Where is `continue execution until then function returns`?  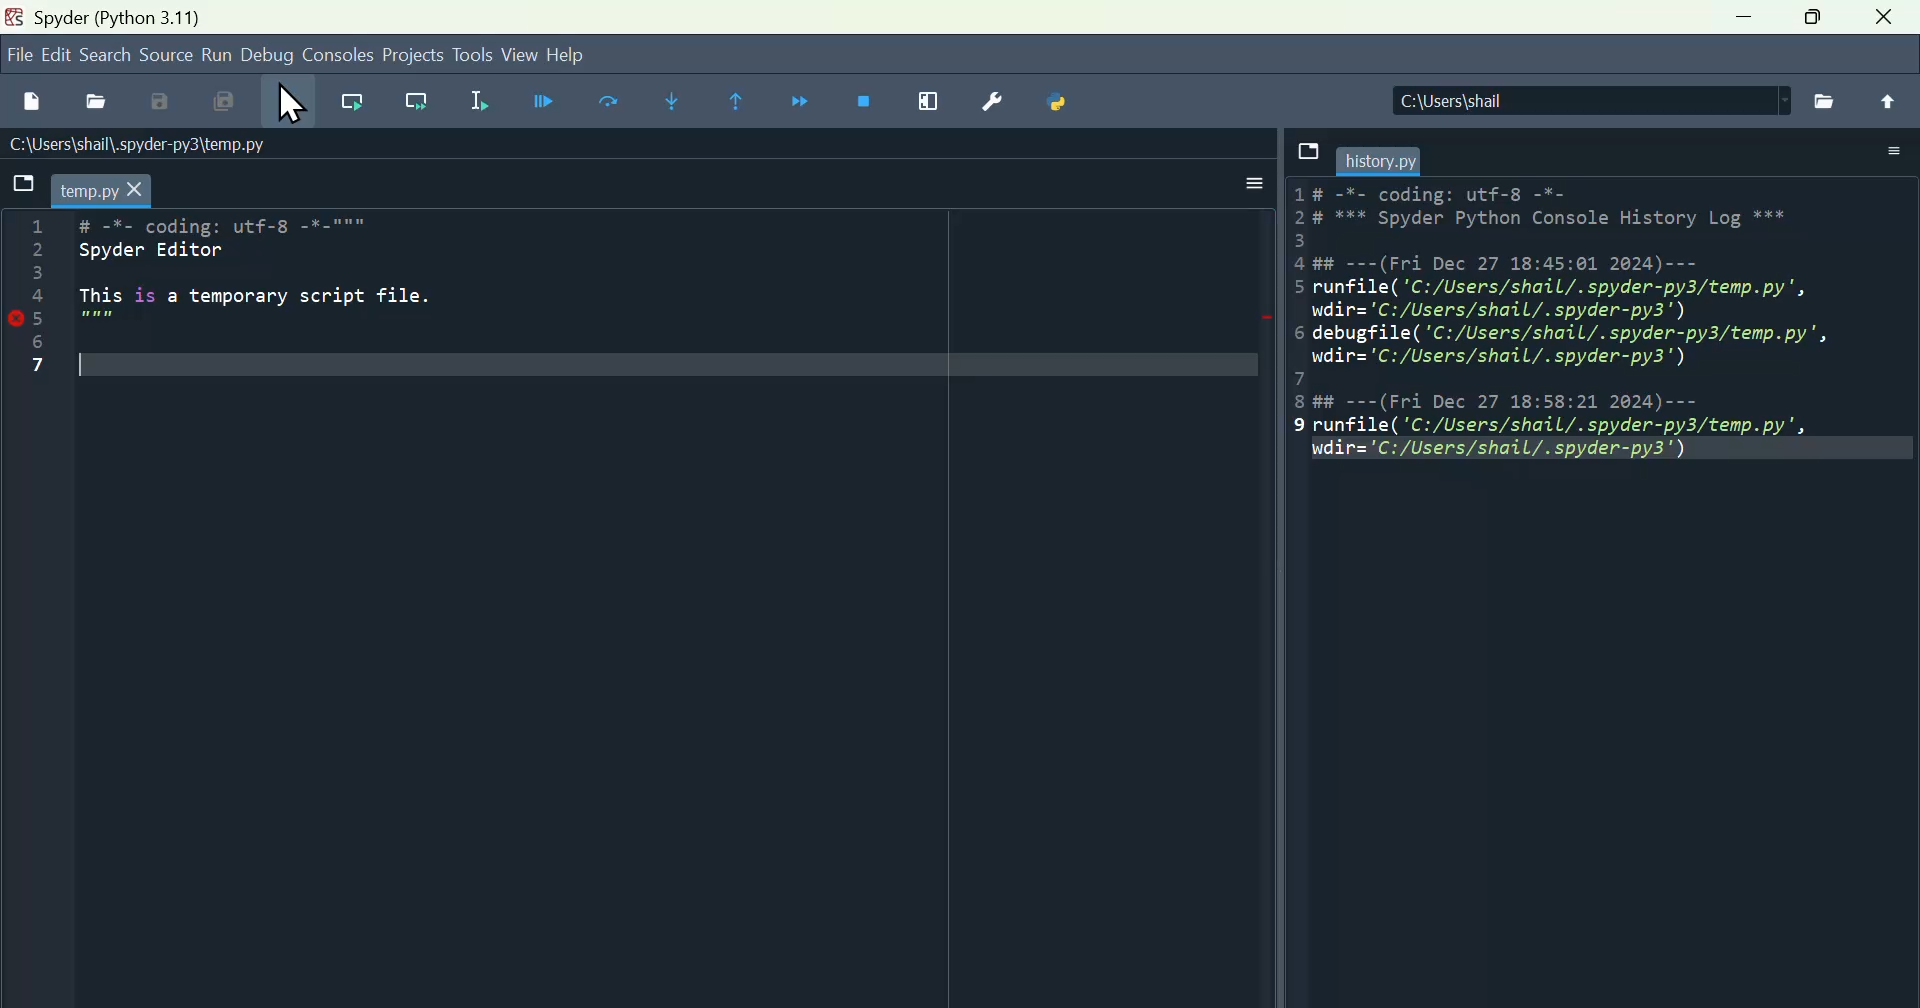 continue execution until then function returns is located at coordinates (744, 102).